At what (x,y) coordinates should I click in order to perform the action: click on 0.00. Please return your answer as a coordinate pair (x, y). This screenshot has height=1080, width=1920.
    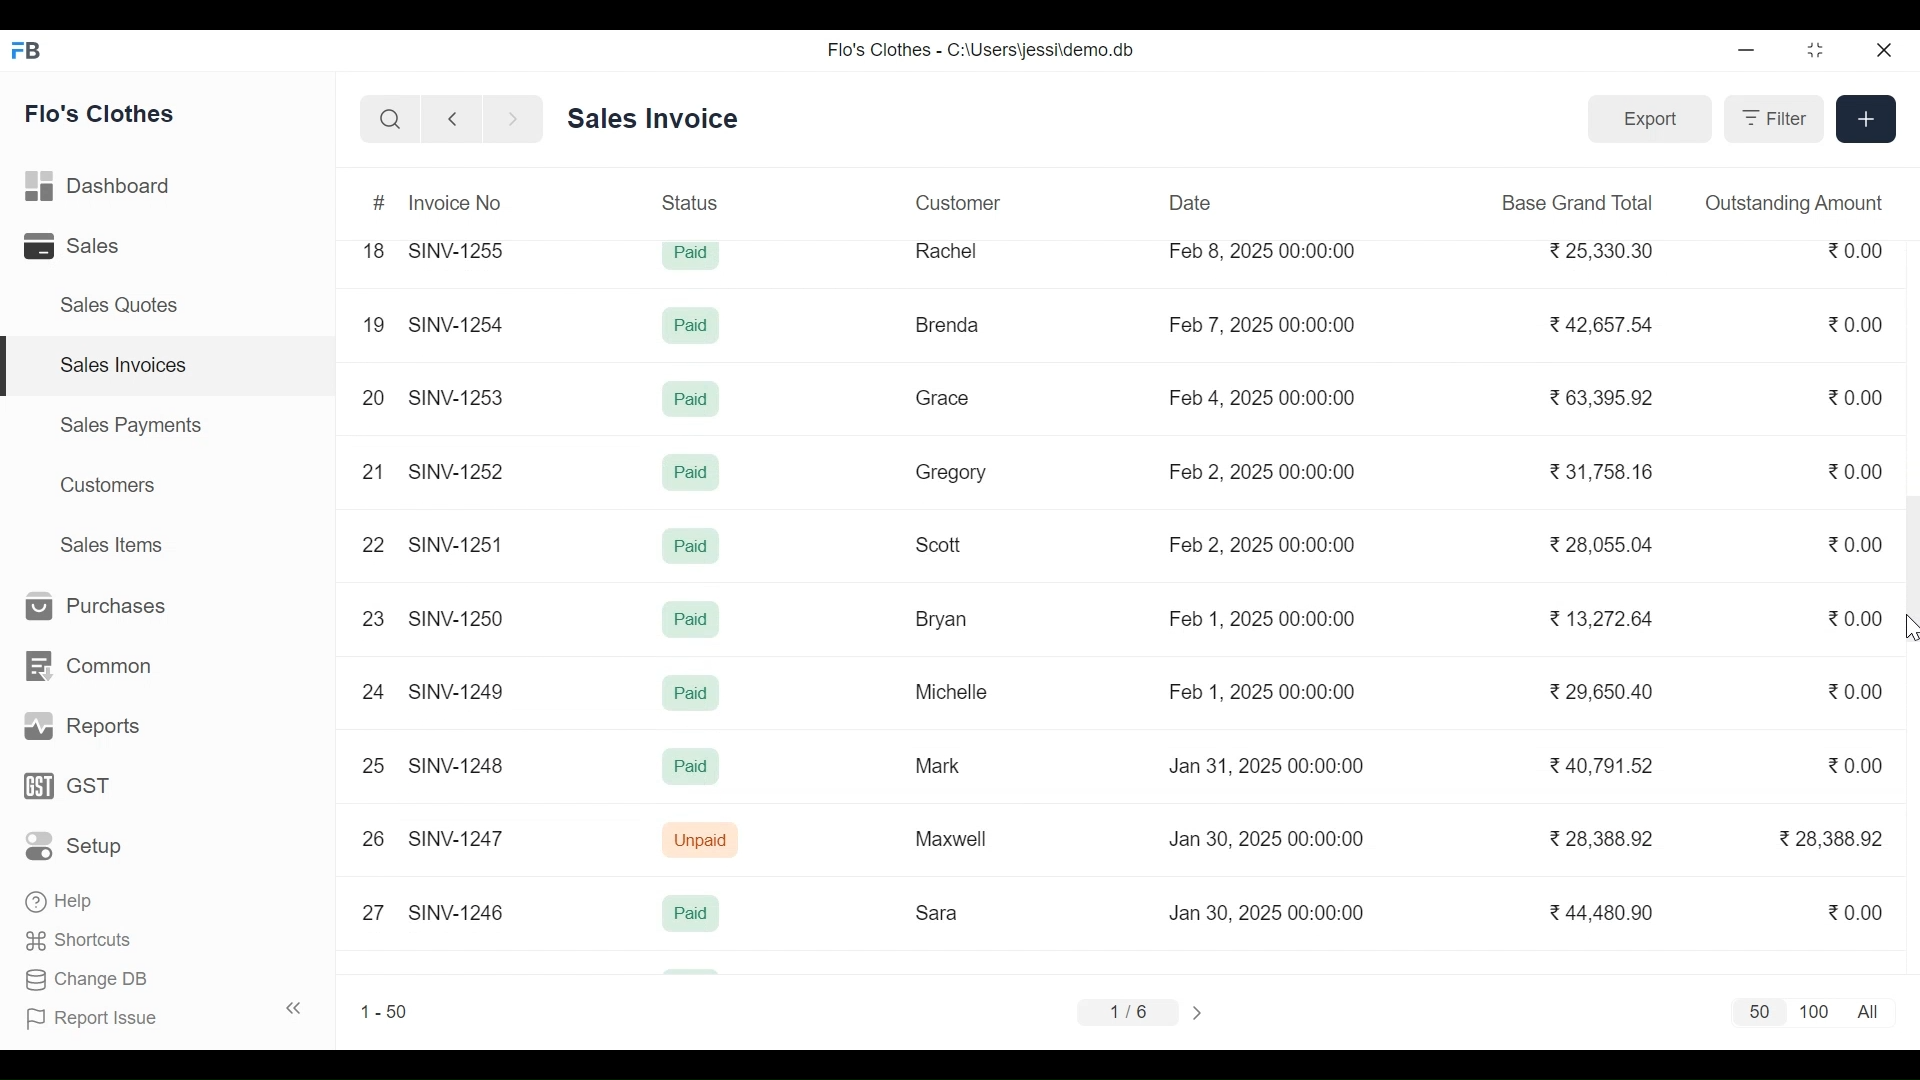
    Looking at the image, I should click on (1857, 471).